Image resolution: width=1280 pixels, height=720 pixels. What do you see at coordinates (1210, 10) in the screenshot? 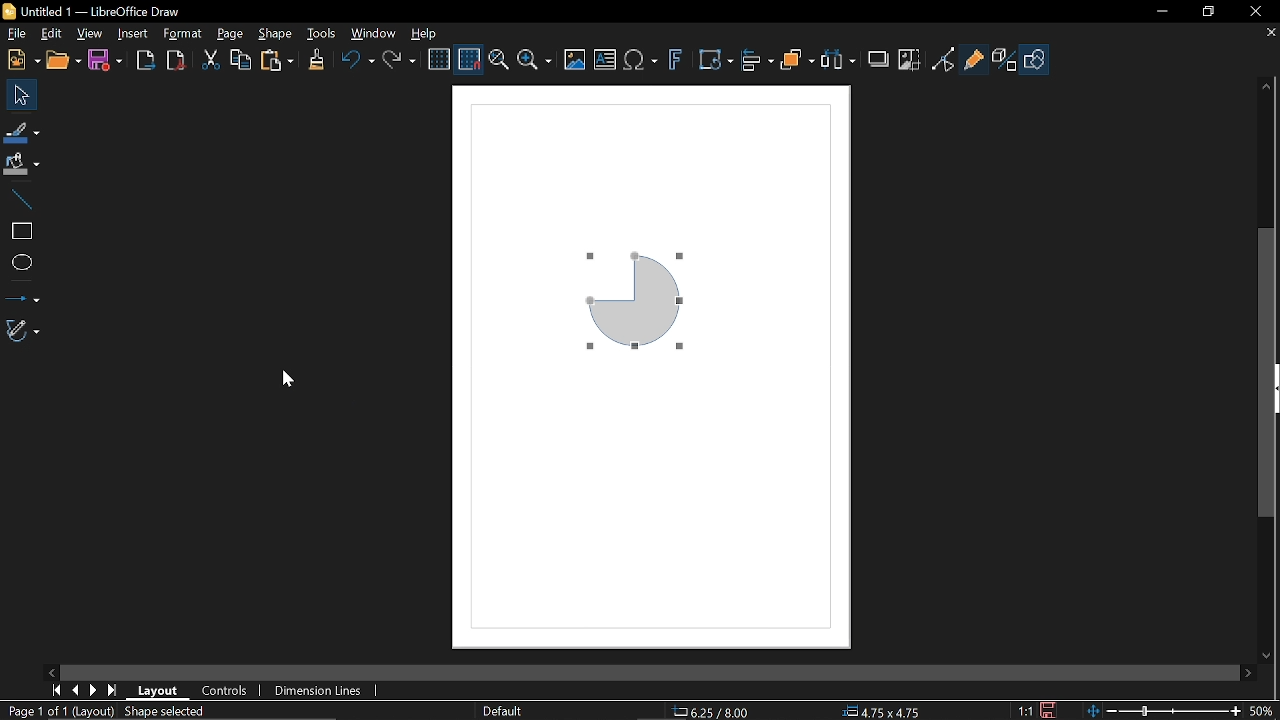
I see `restore down` at bounding box center [1210, 10].